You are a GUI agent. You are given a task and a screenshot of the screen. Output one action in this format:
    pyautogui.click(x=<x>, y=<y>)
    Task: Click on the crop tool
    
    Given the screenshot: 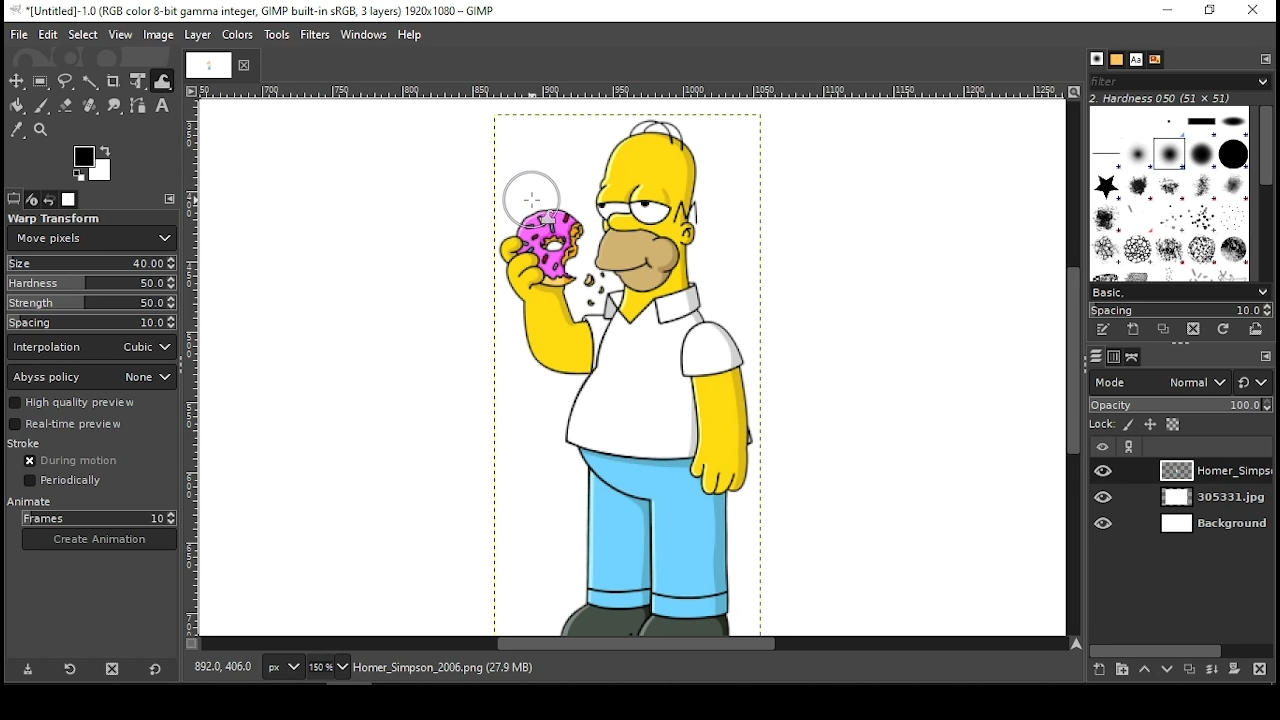 What is the action you would take?
    pyautogui.click(x=114, y=81)
    